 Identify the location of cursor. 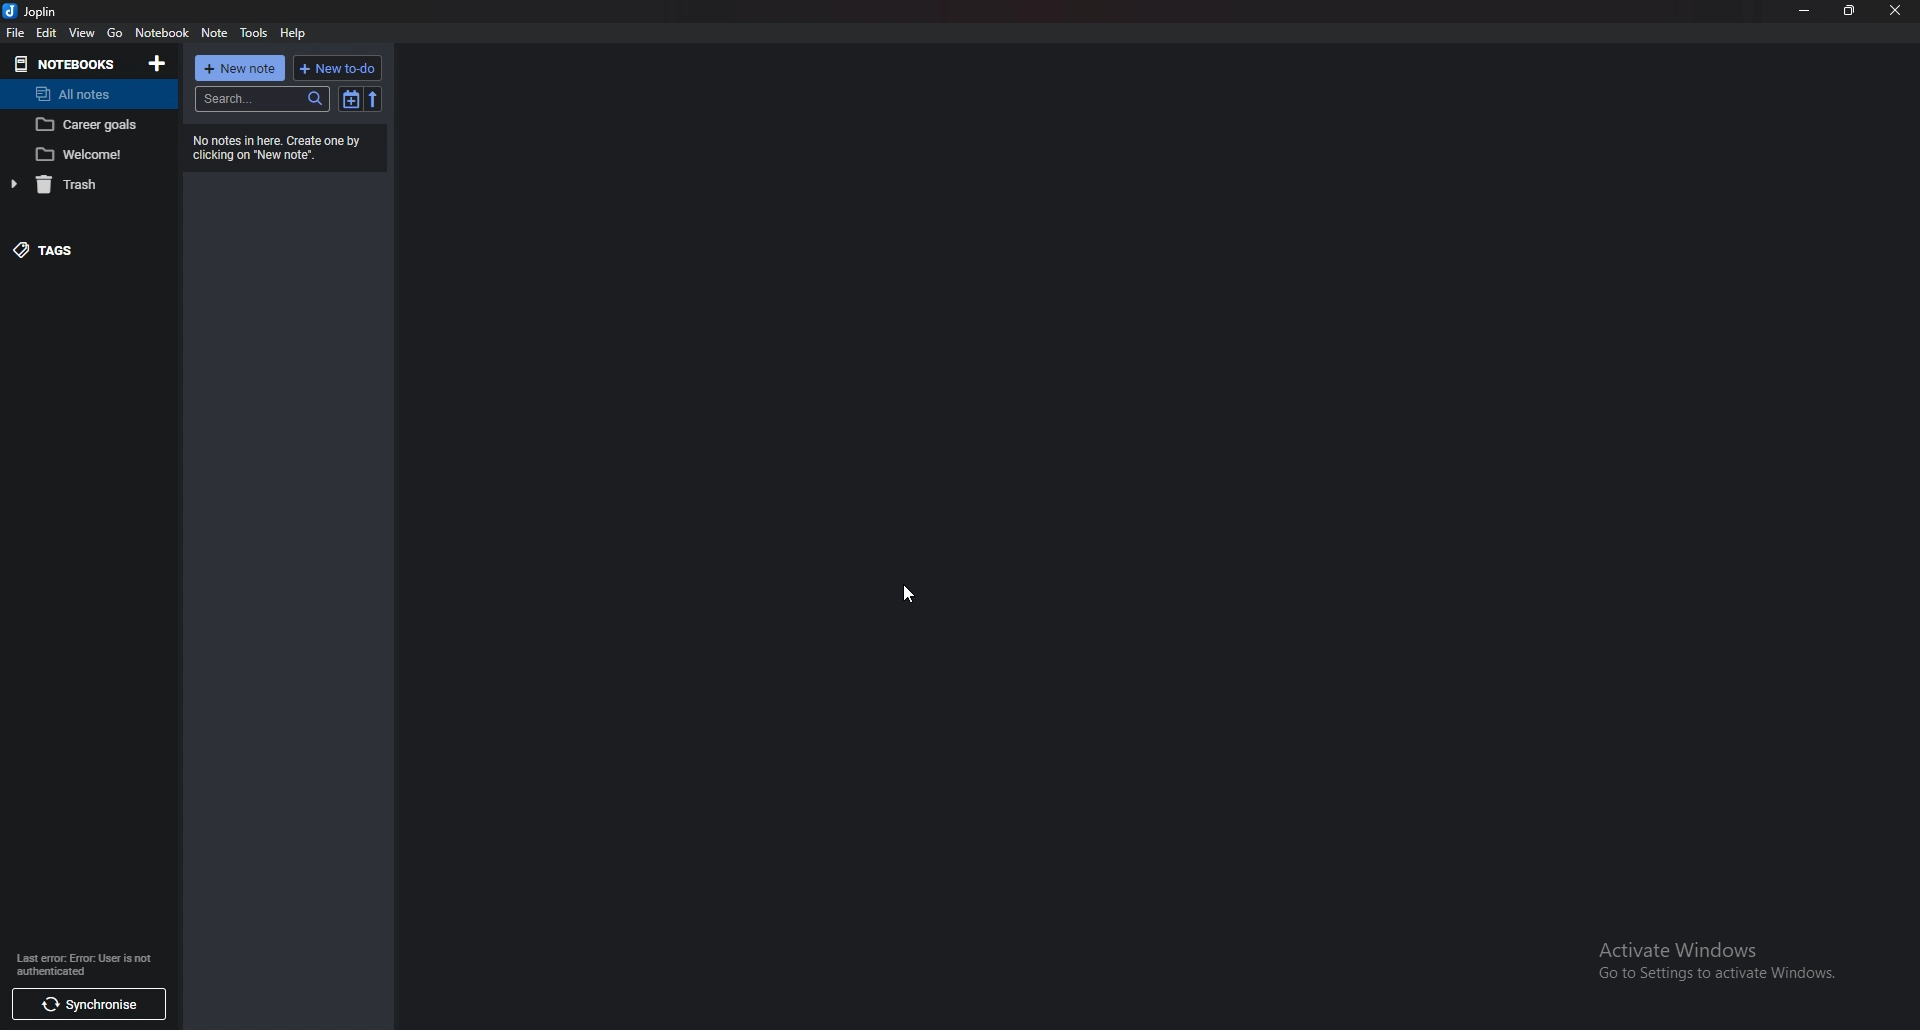
(912, 594).